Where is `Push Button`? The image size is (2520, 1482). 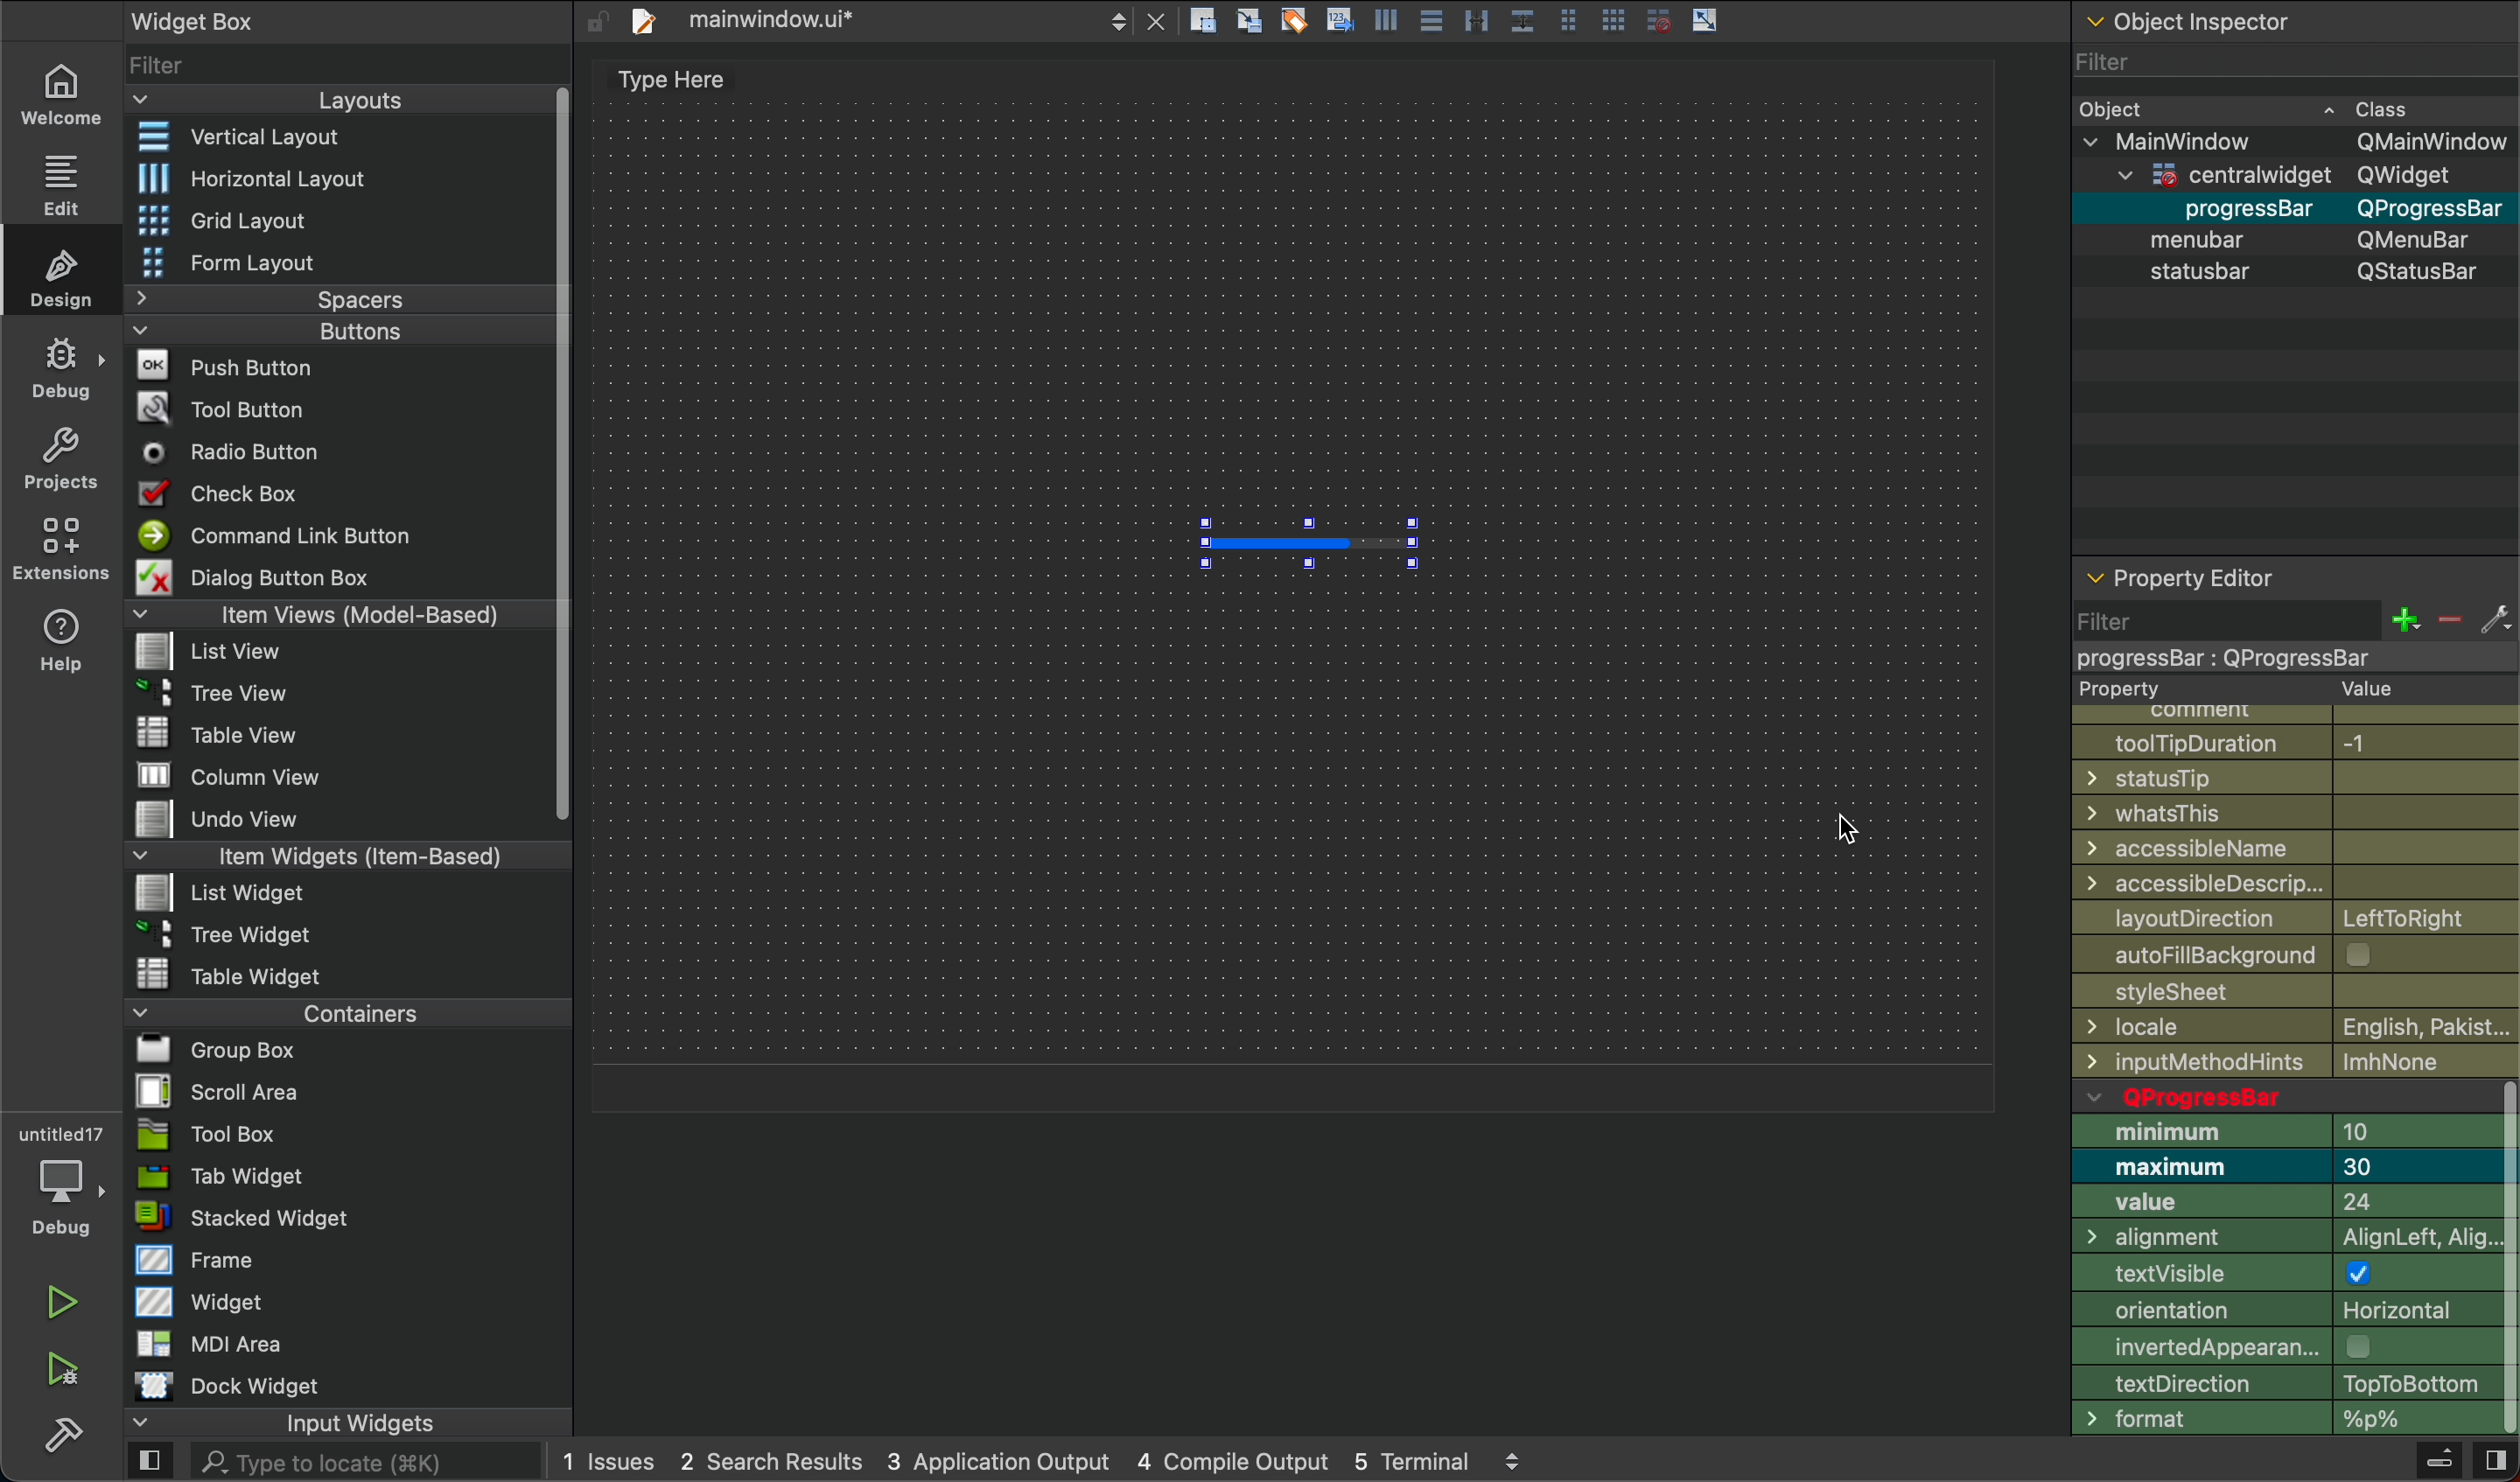 Push Button is located at coordinates (232, 364).